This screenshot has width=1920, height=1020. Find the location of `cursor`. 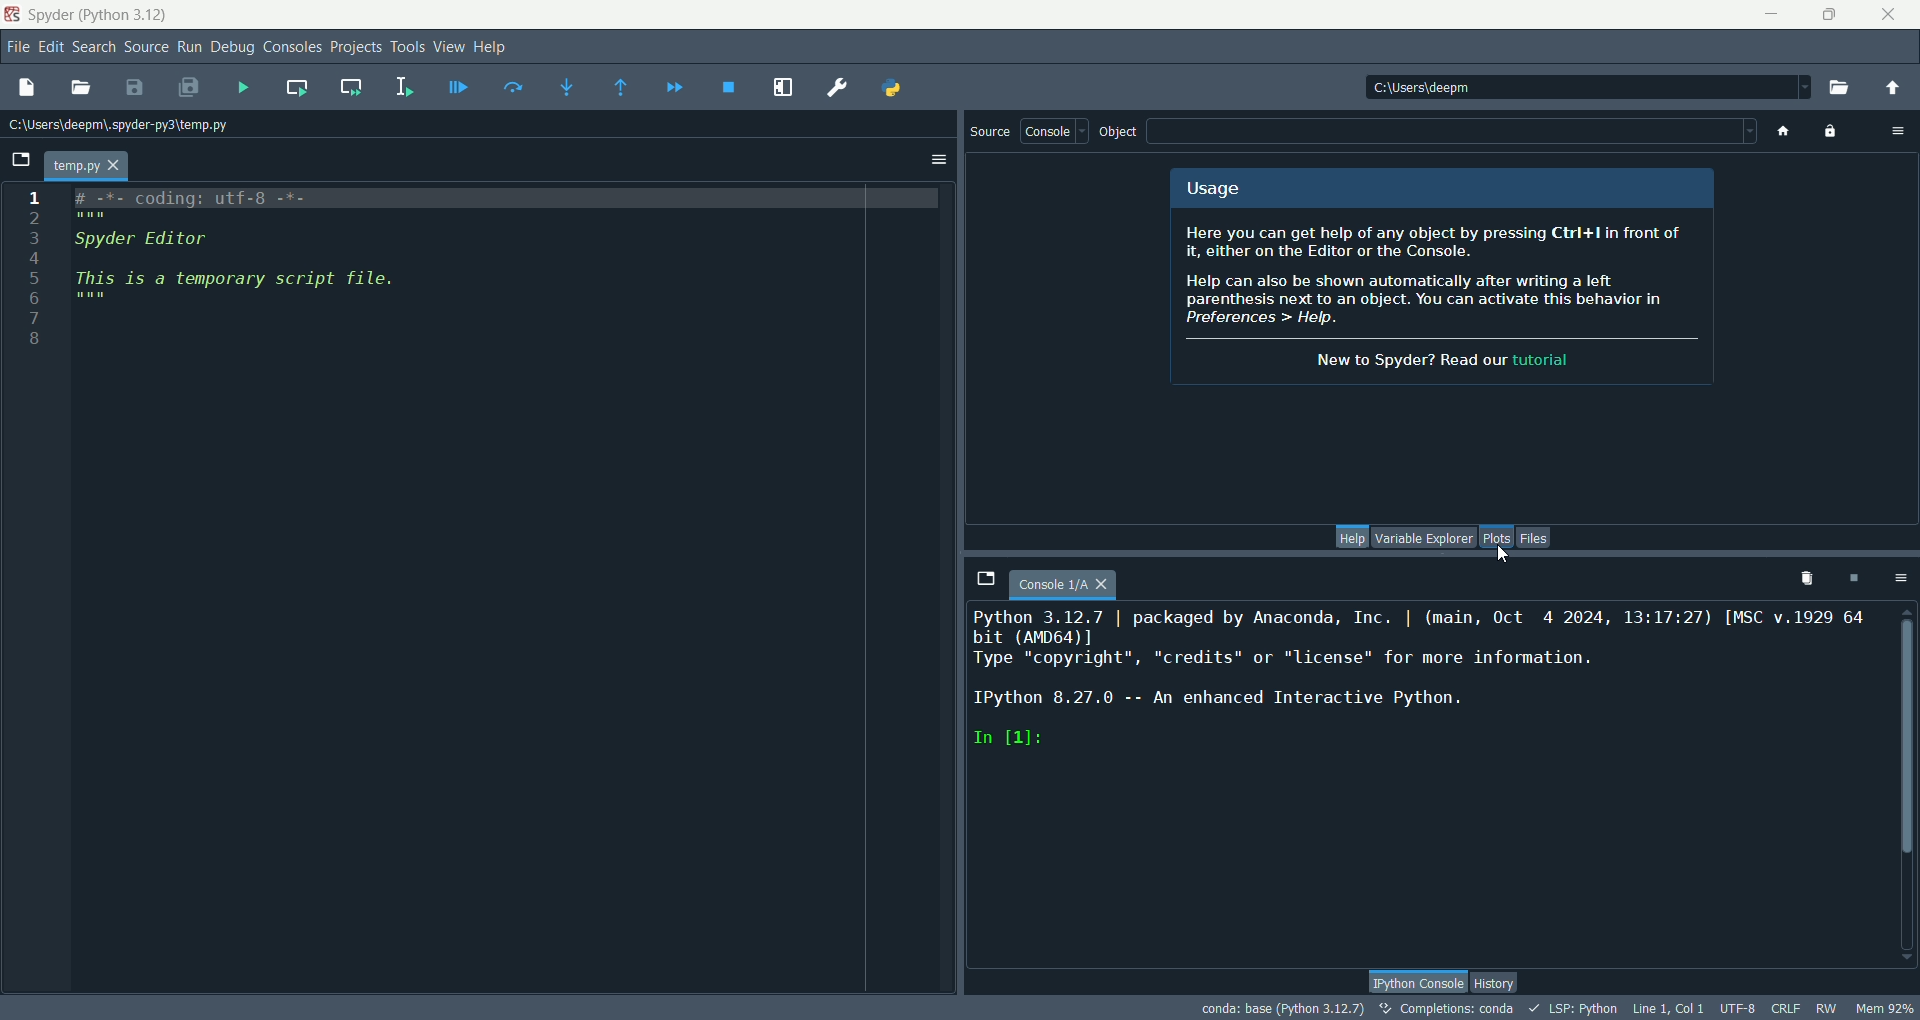

cursor is located at coordinates (1503, 553).